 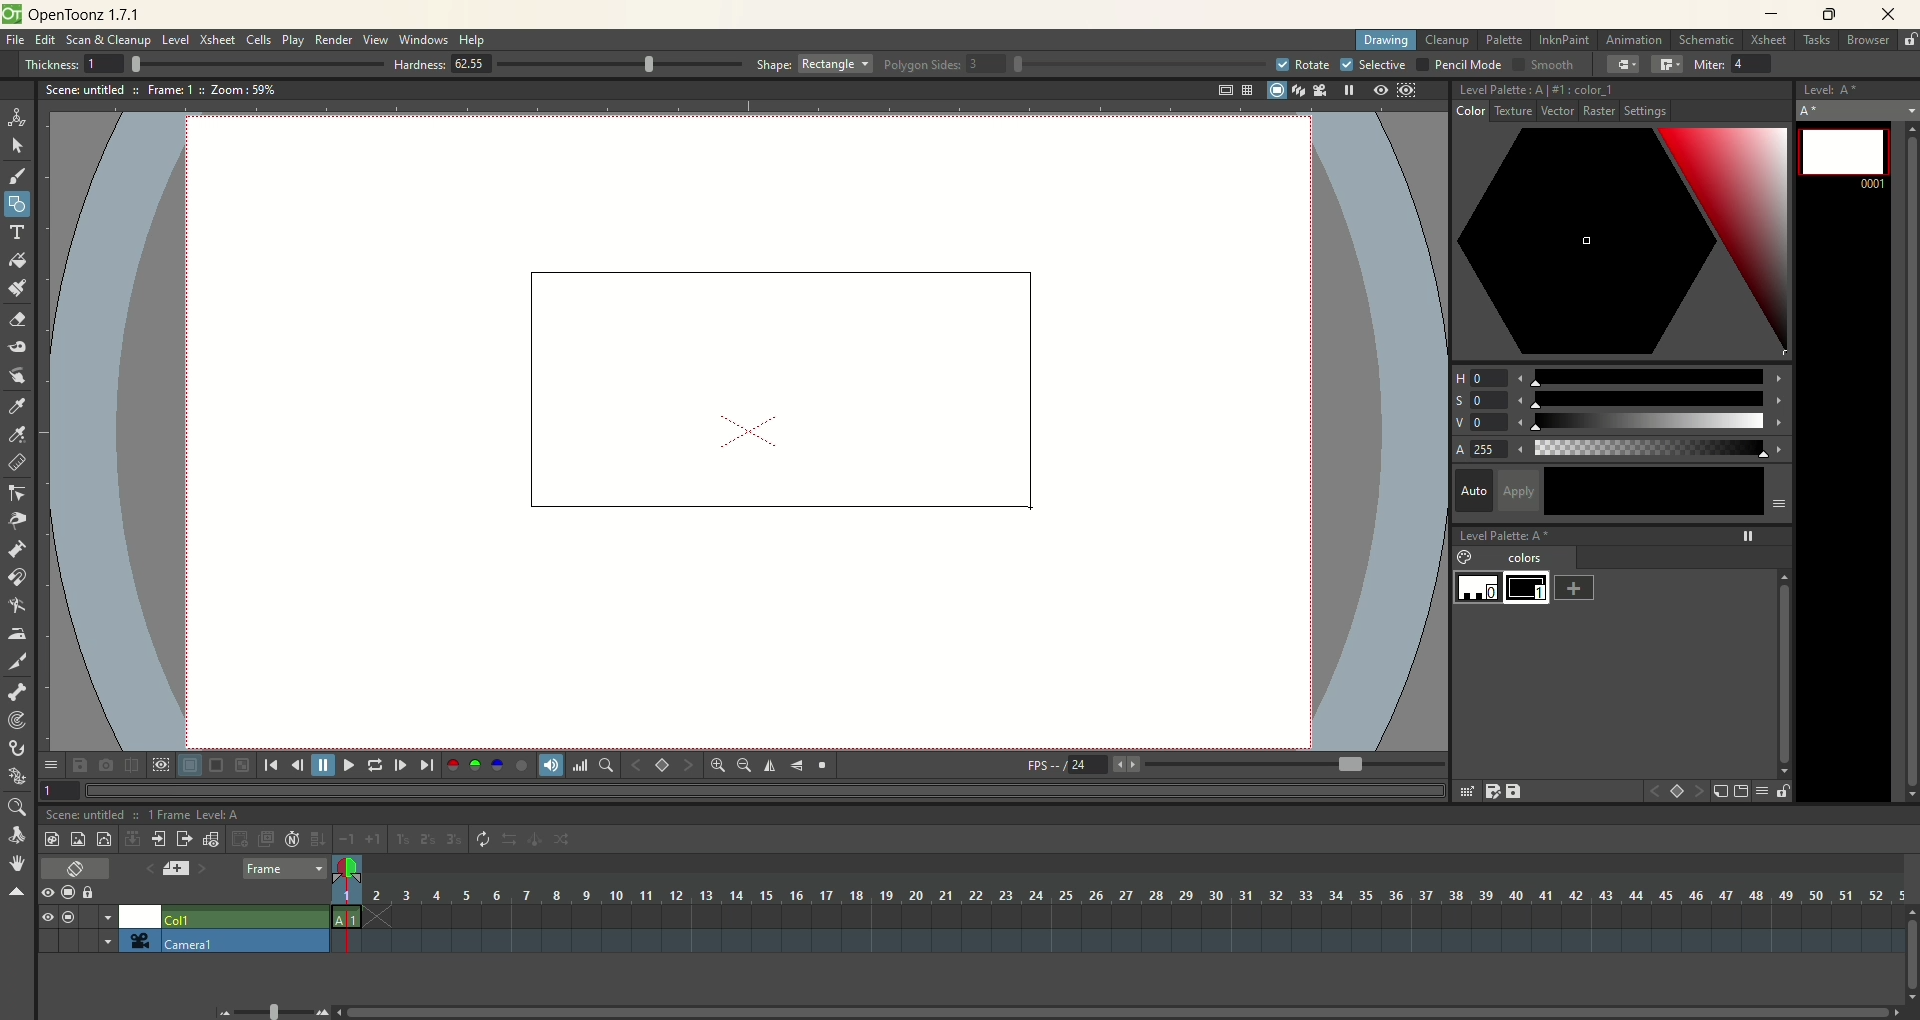 What do you see at coordinates (136, 941) in the screenshot?
I see `select camera` at bounding box center [136, 941].